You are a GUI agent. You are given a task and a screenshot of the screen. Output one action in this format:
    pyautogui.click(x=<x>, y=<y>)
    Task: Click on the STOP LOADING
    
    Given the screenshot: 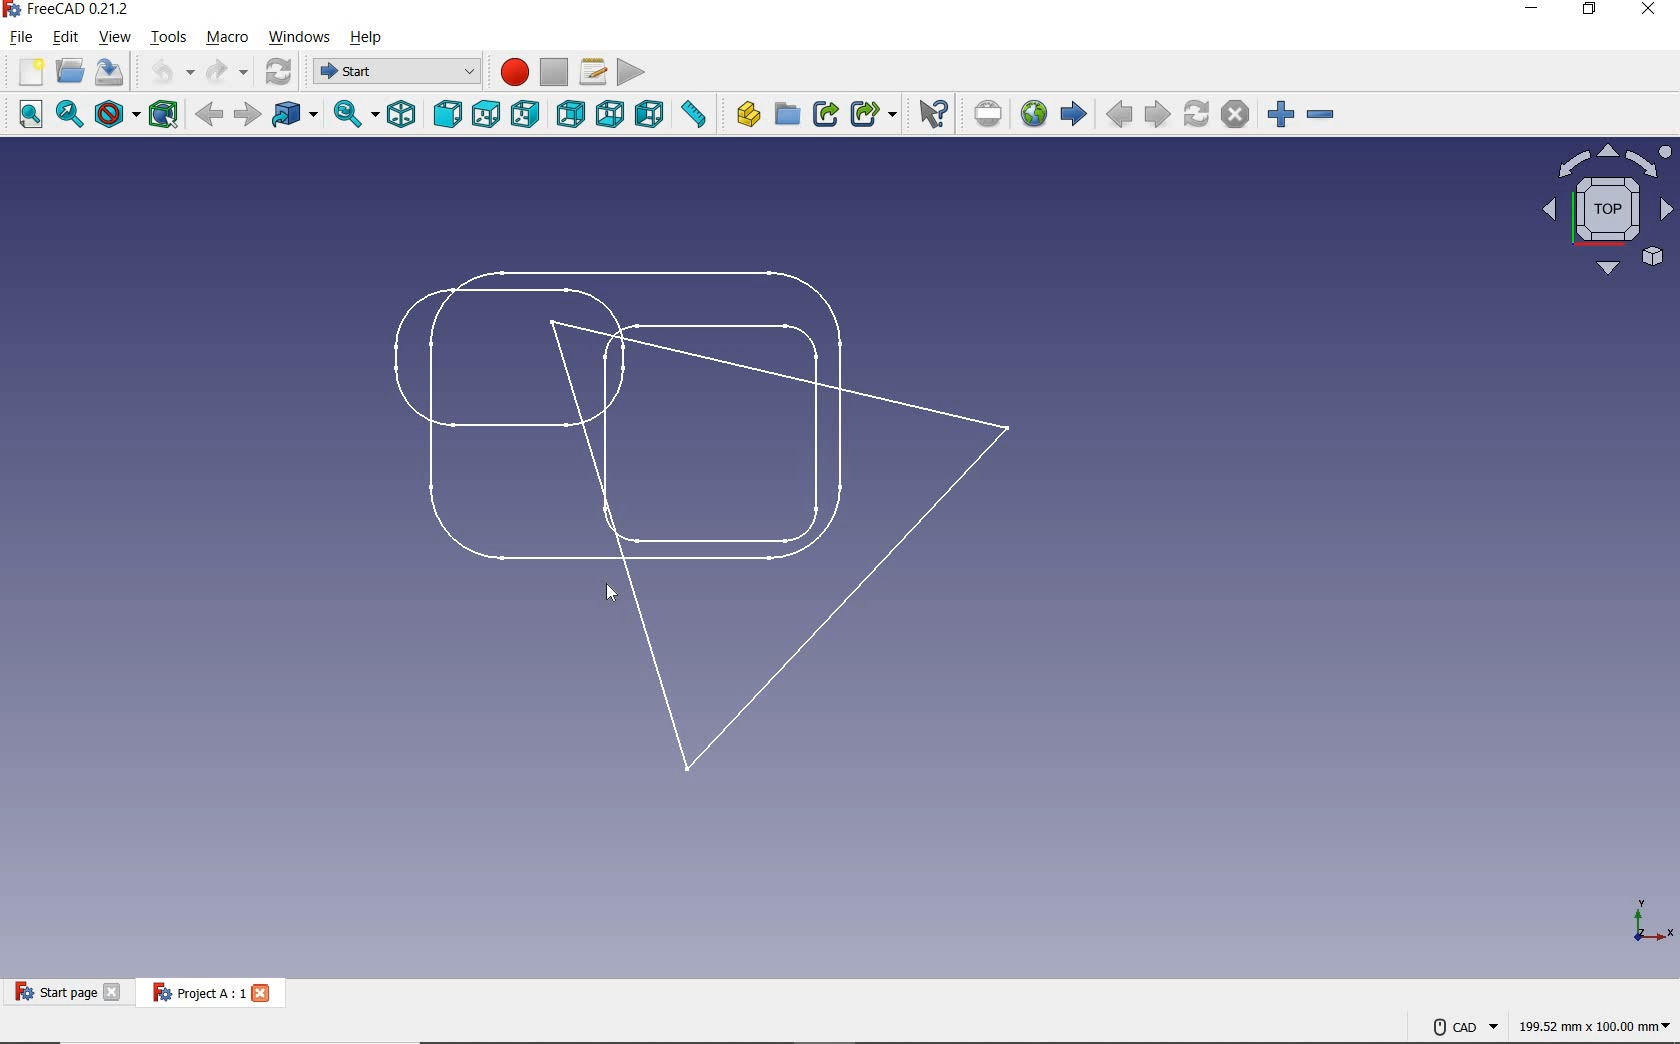 What is the action you would take?
    pyautogui.click(x=1235, y=114)
    